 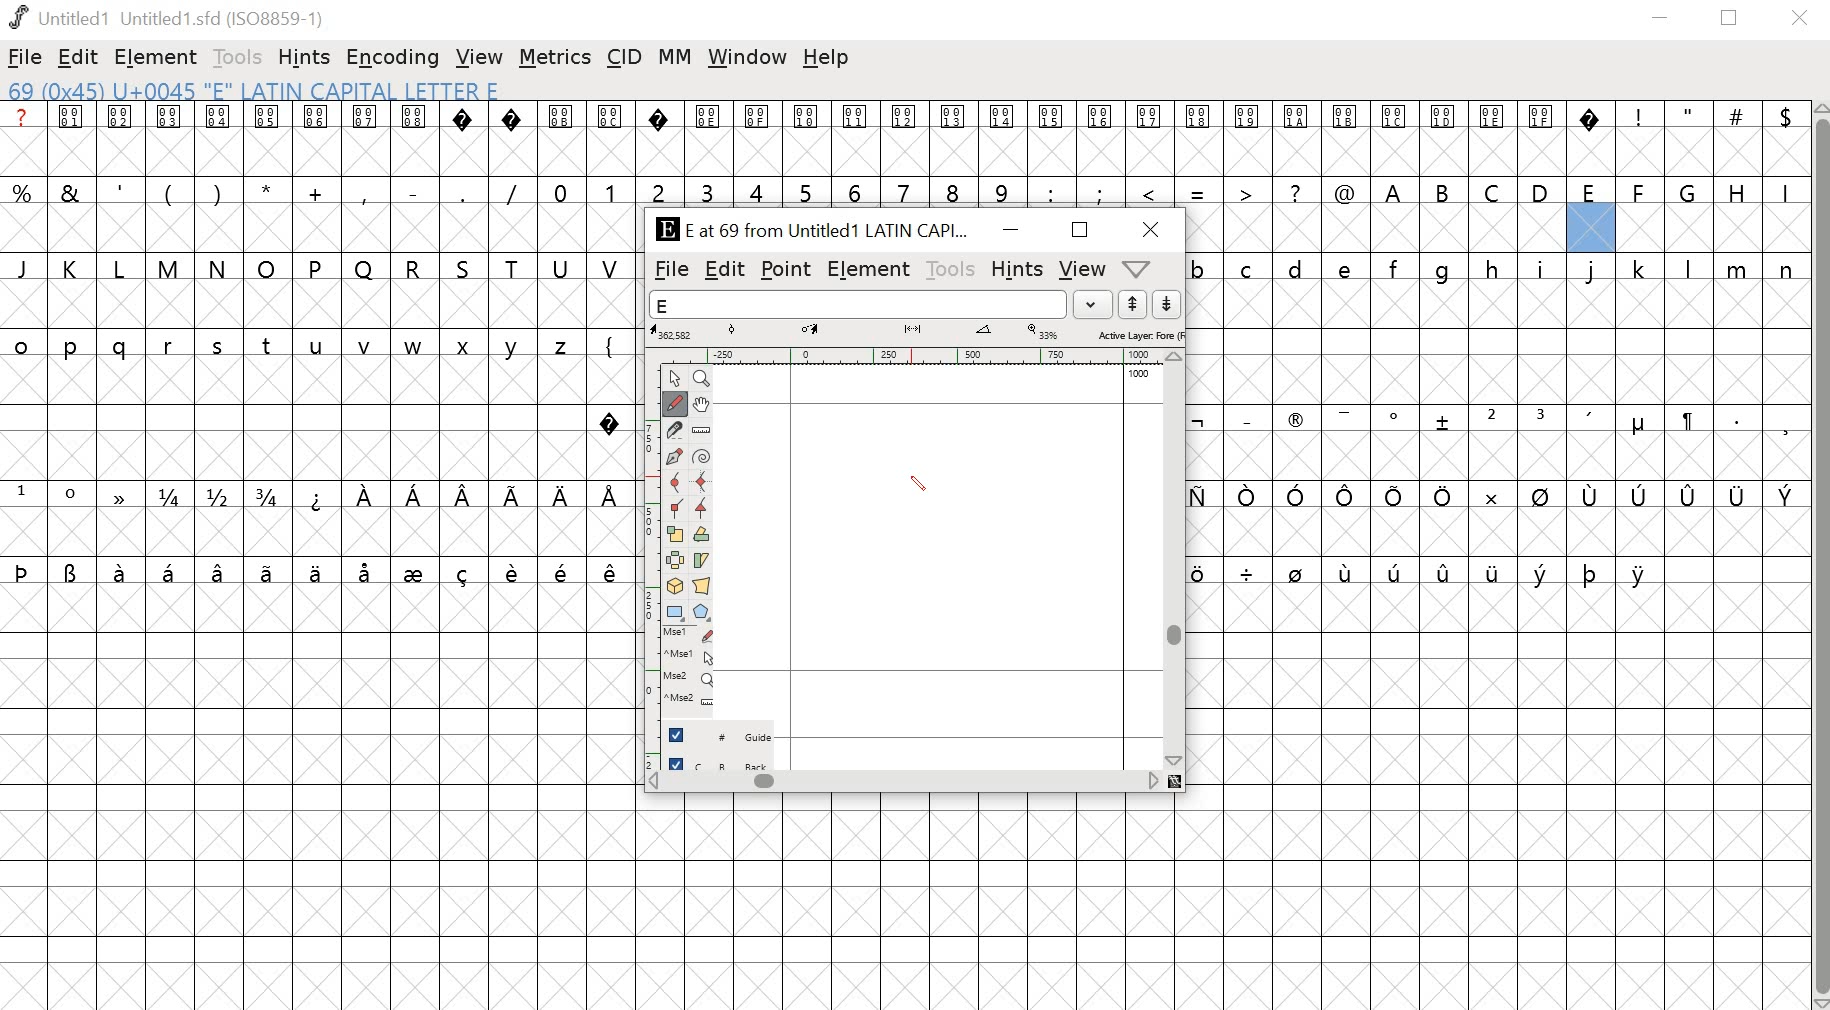 I want to click on file, so click(x=25, y=59).